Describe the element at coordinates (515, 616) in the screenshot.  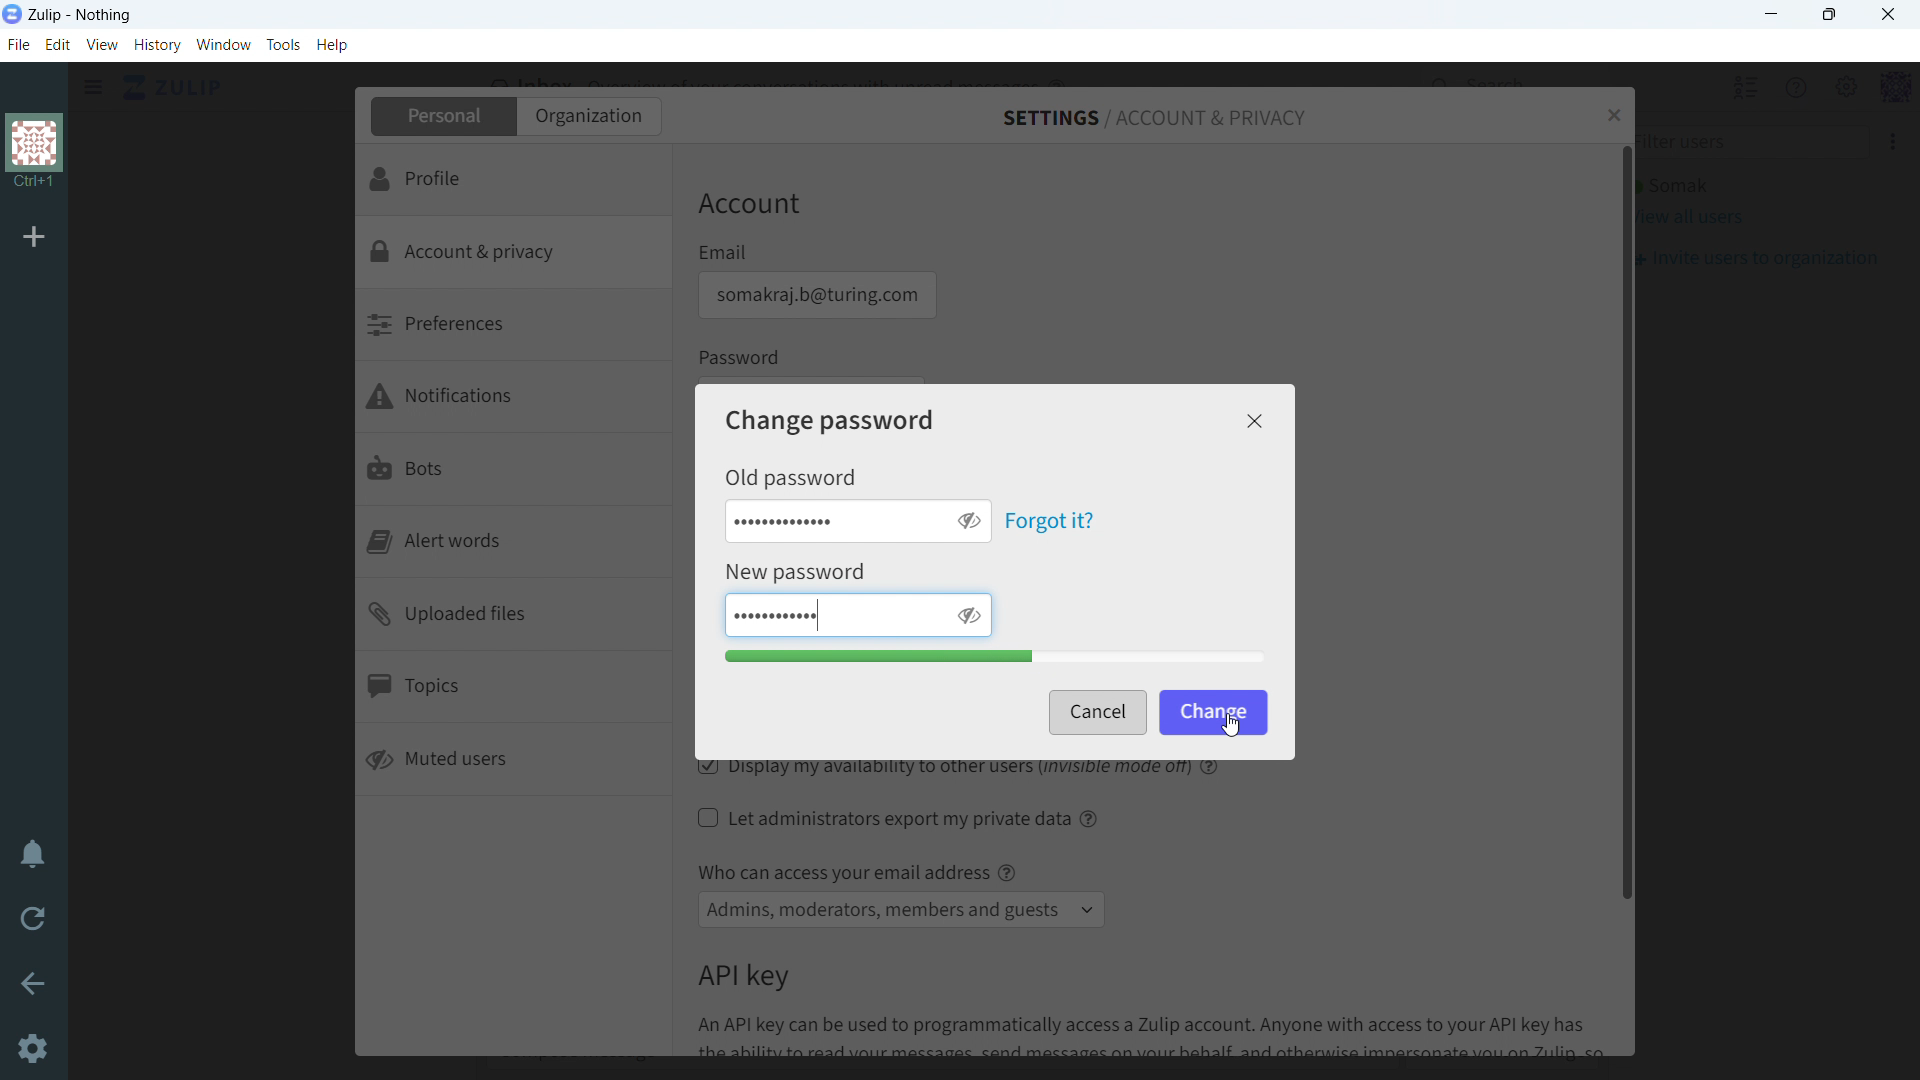
I see `uploaded files` at that location.